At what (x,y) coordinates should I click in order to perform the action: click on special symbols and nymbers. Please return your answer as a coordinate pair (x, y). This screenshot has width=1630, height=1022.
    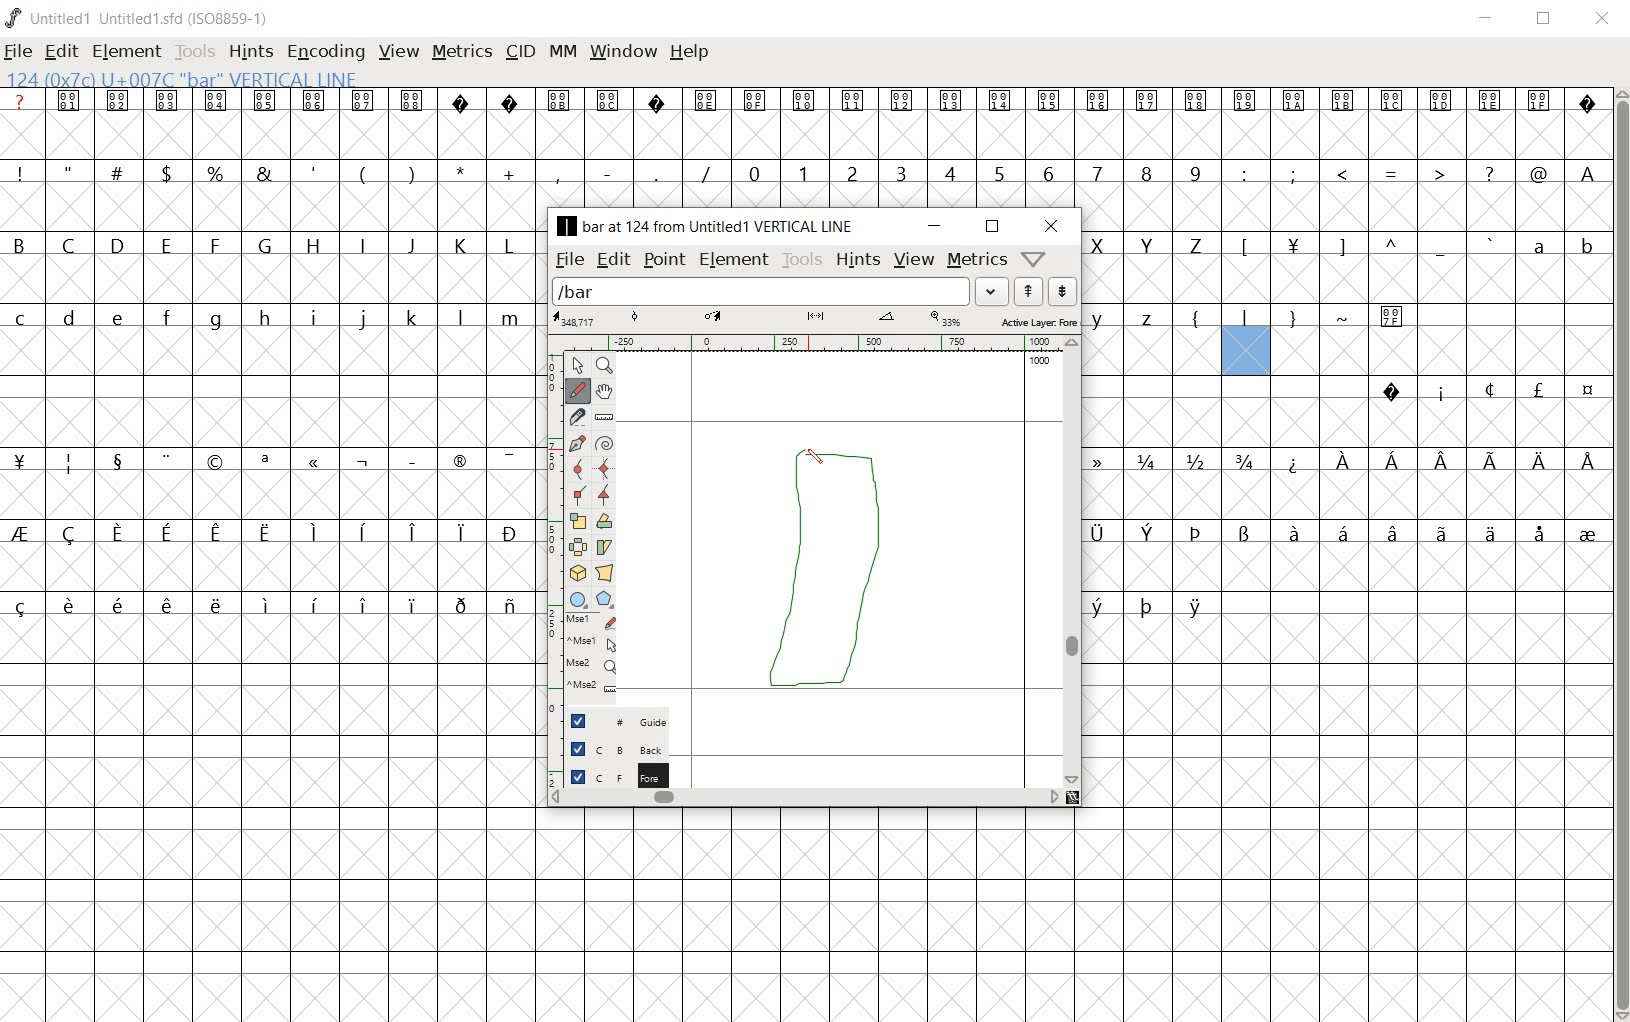
    Looking at the image, I should click on (269, 460).